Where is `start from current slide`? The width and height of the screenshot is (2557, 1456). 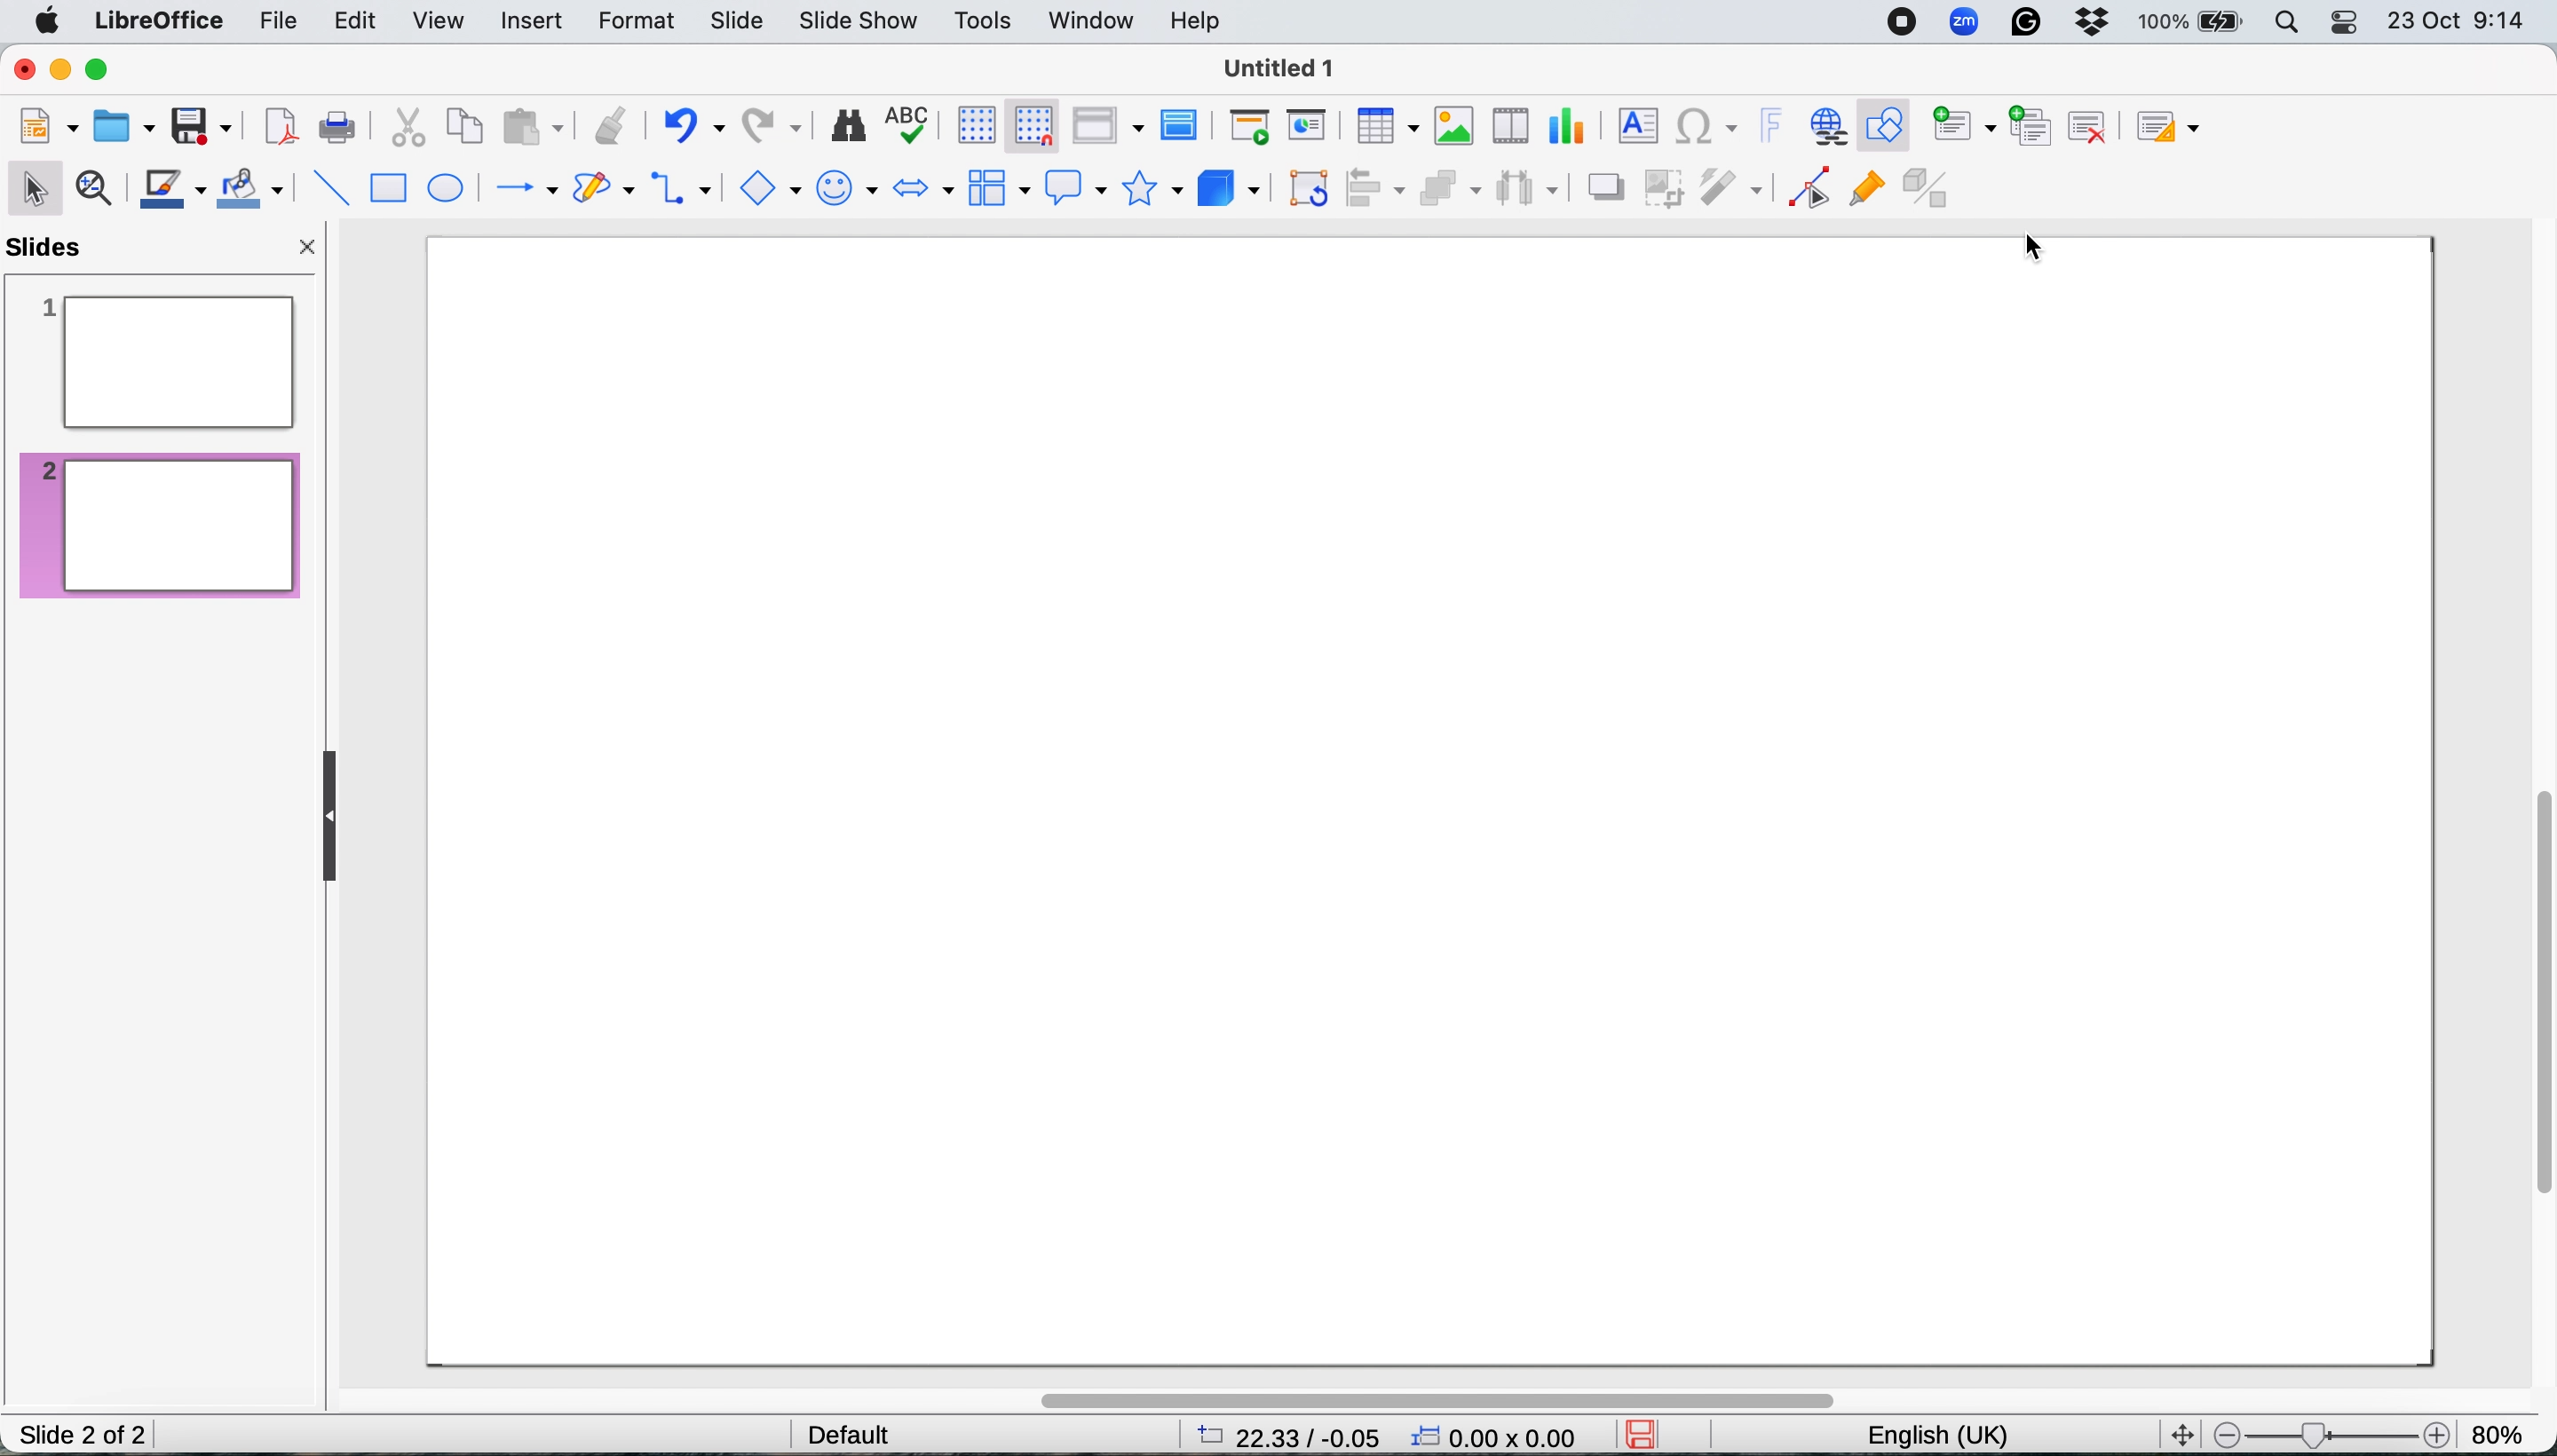
start from current slide is located at coordinates (1305, 128).